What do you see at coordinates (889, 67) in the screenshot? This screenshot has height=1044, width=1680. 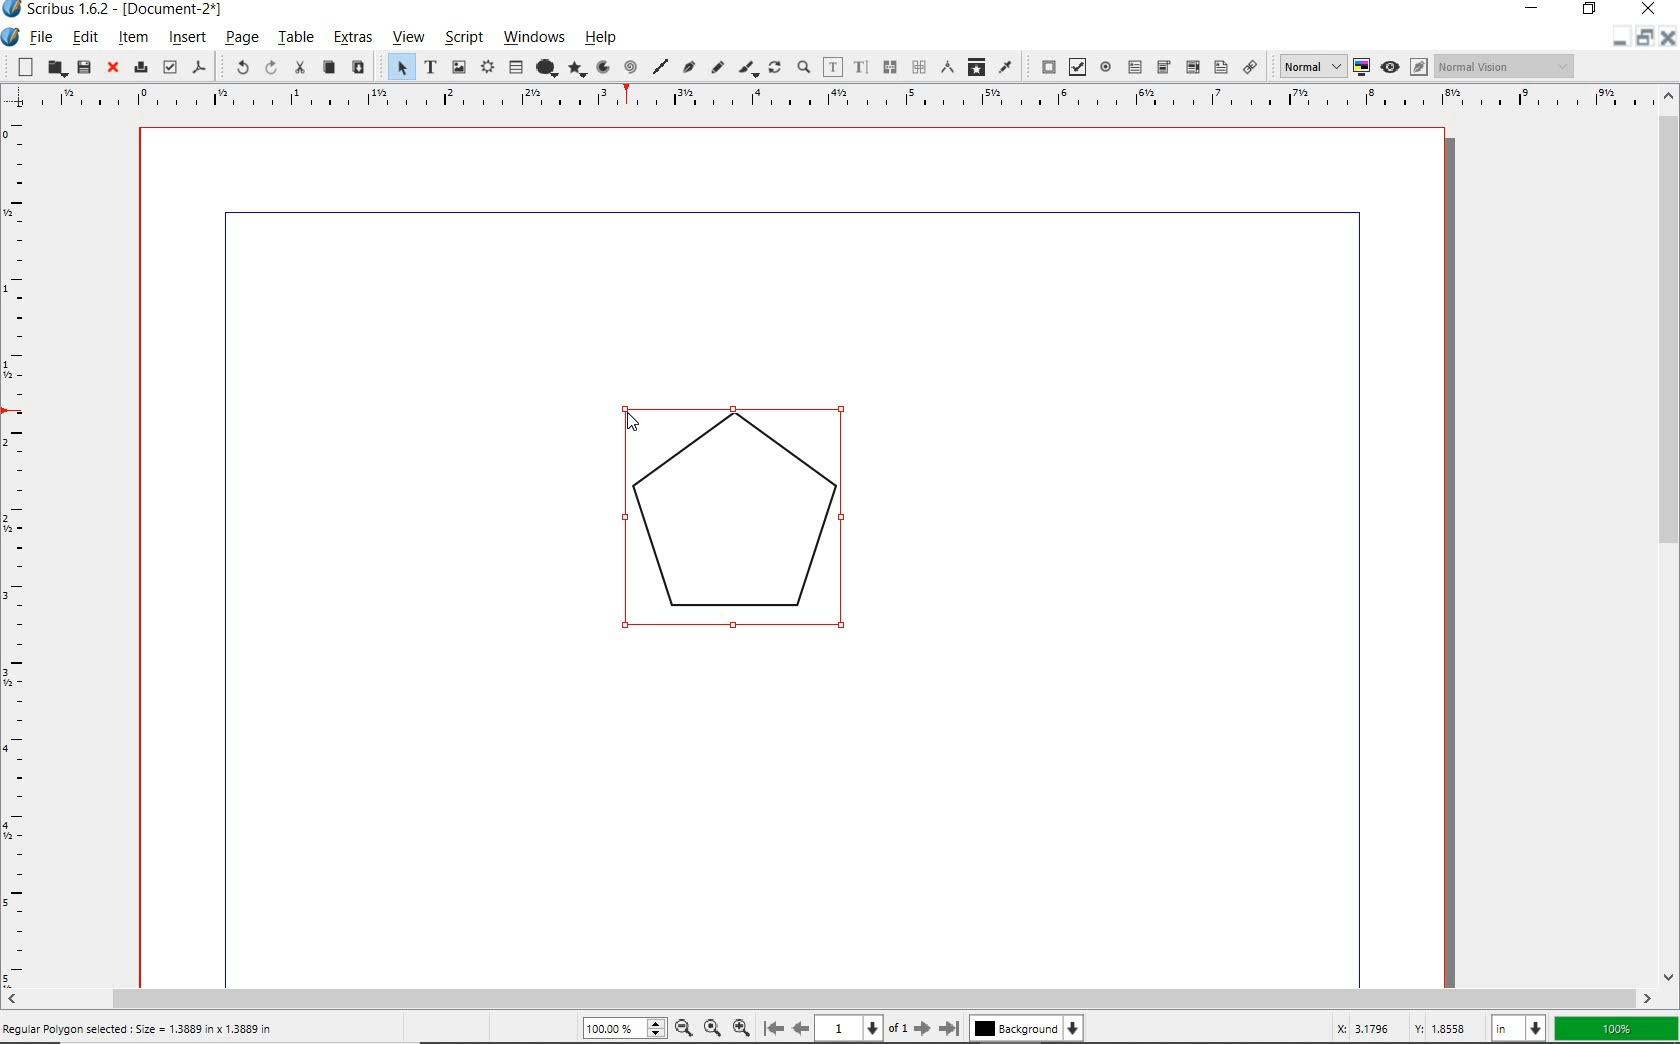 I see `link text frames` at bounding box center [889, 67].